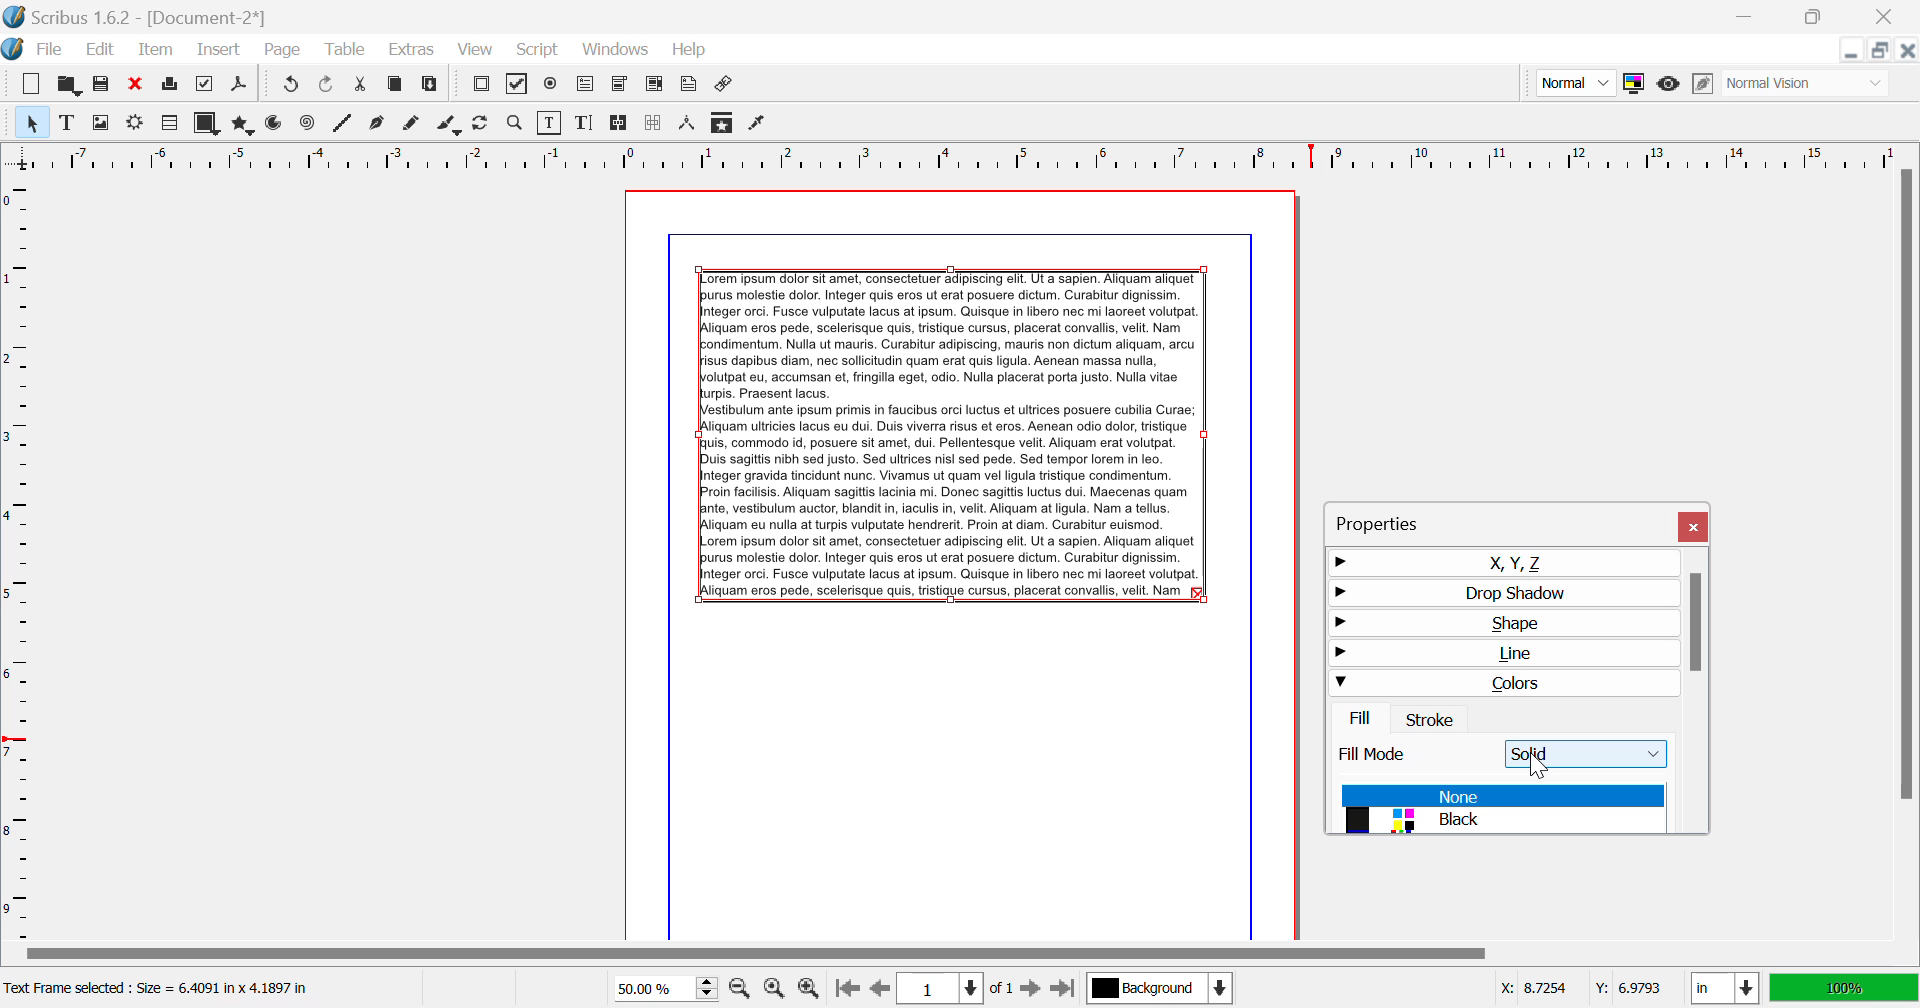  I want to click on Eyedropper, so click(758, 125).